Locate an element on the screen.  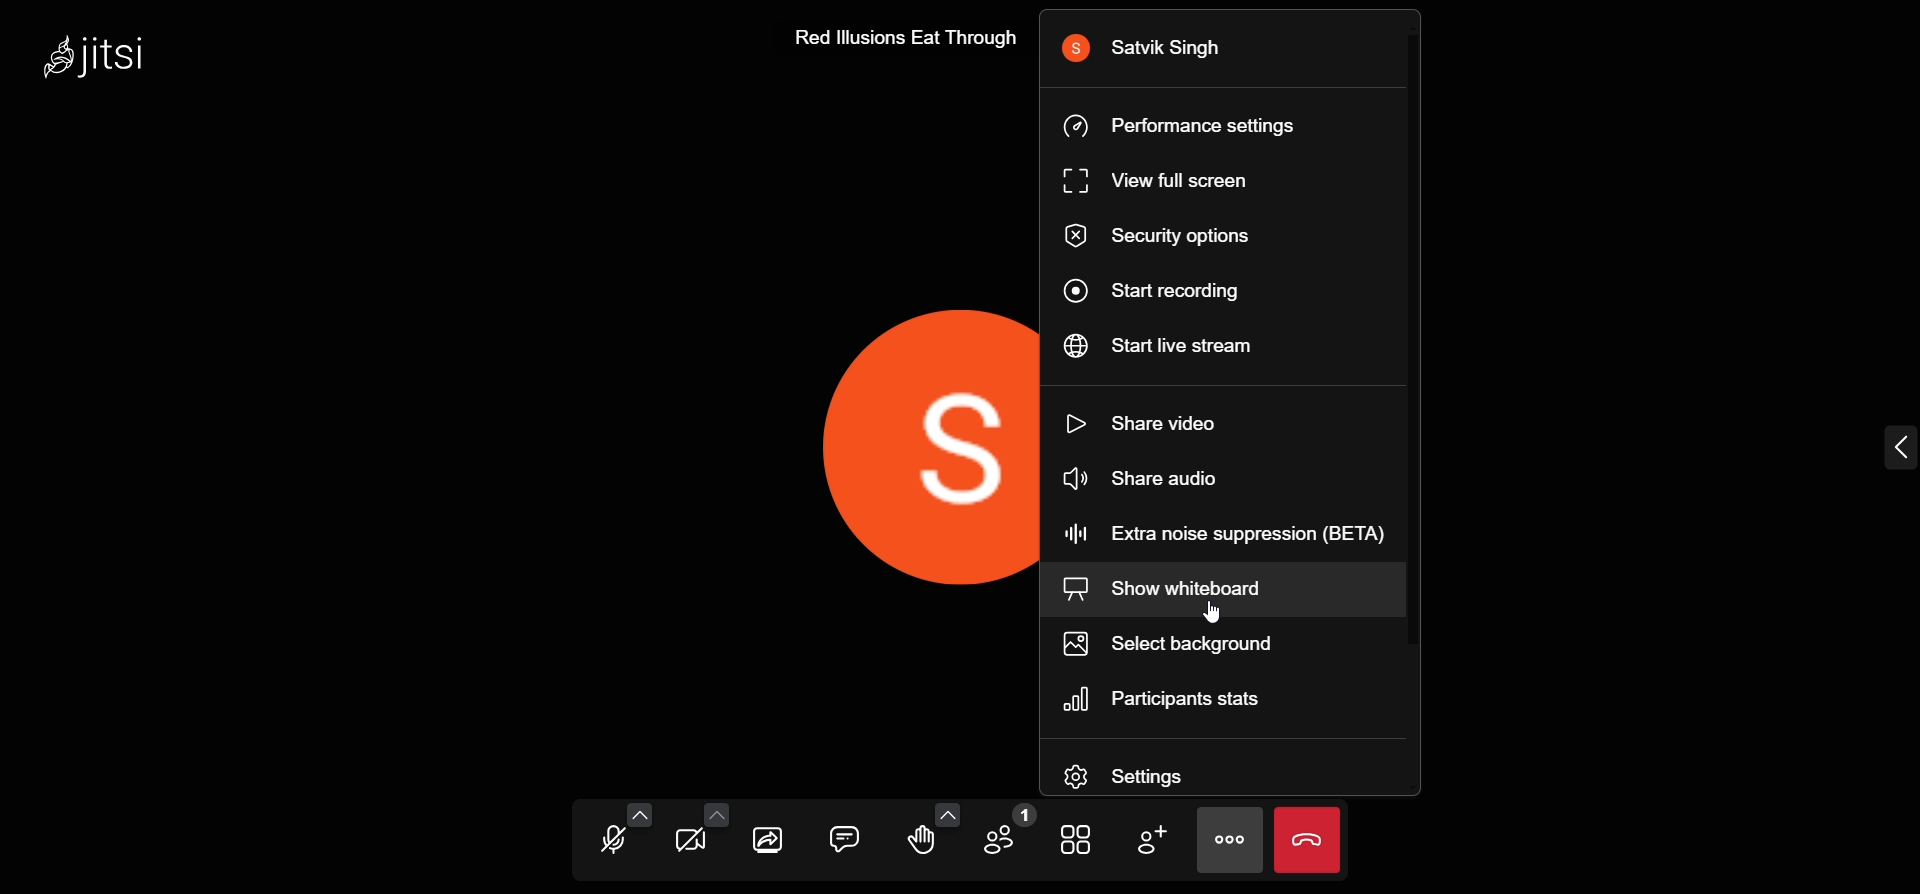
participants is located at coordinates (1002, 834).